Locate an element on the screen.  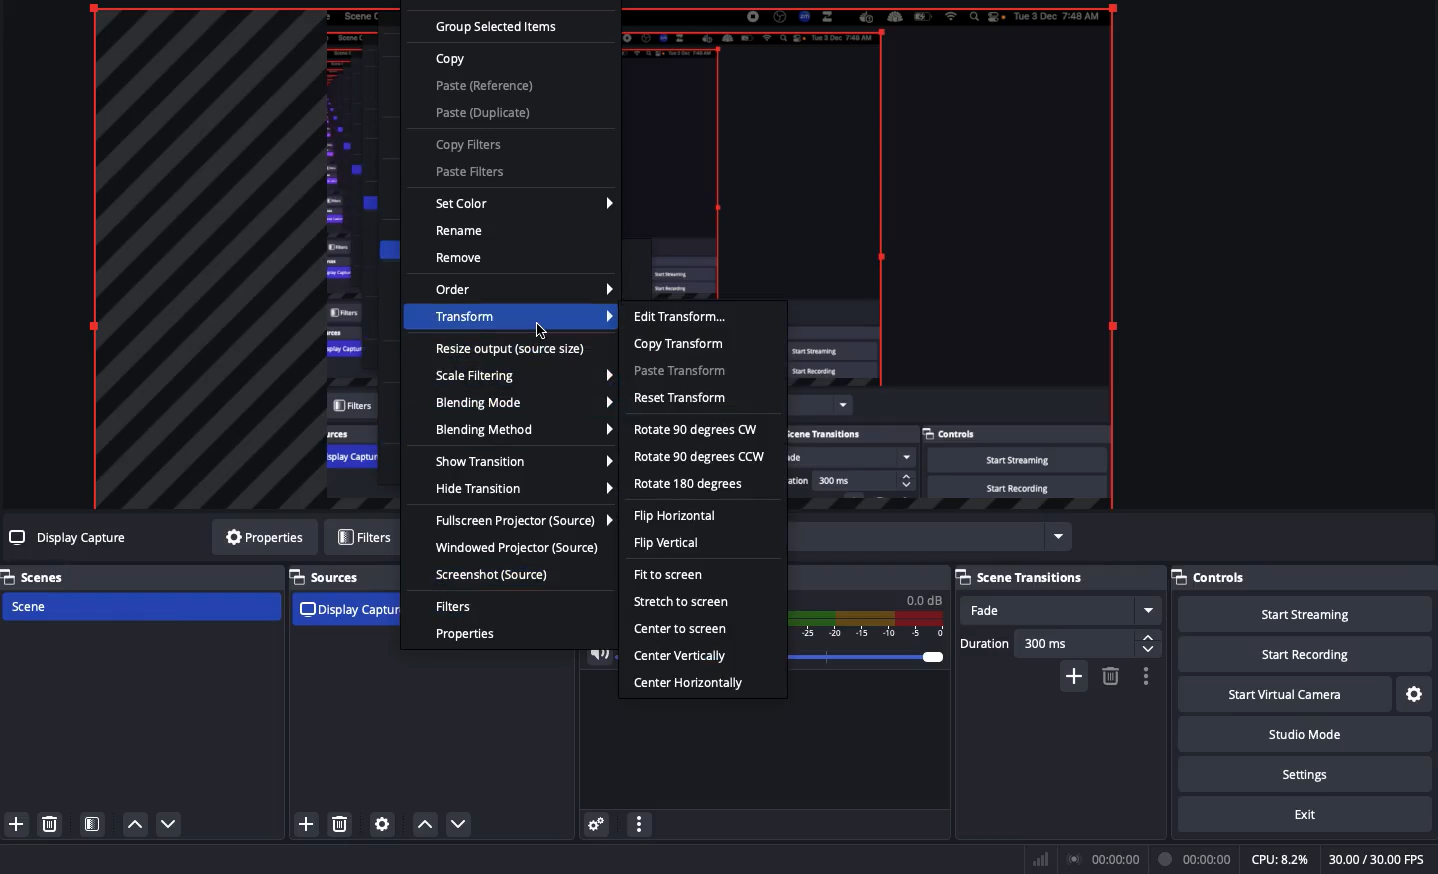
Settings is located at coordinates (1414, 694).